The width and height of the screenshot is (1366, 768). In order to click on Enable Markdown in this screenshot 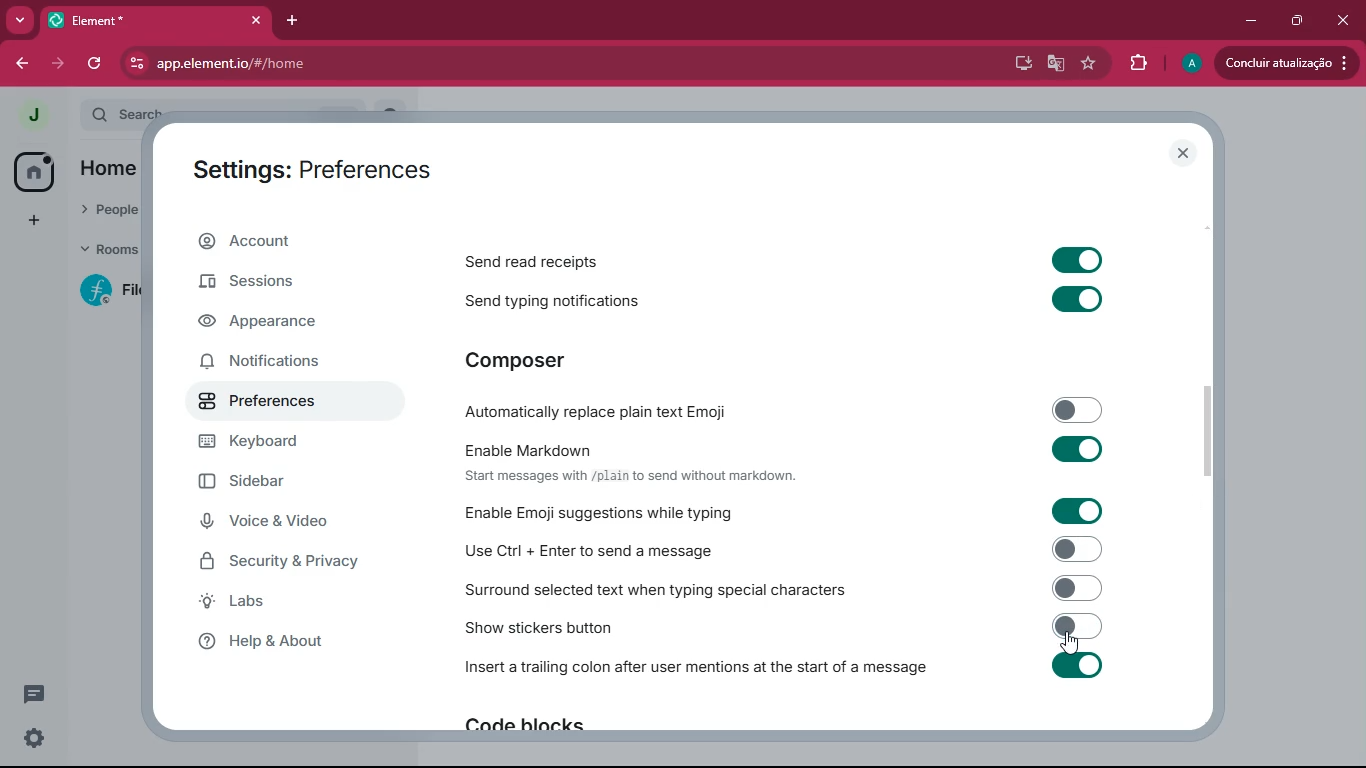, I will do `click(786, 449)`.